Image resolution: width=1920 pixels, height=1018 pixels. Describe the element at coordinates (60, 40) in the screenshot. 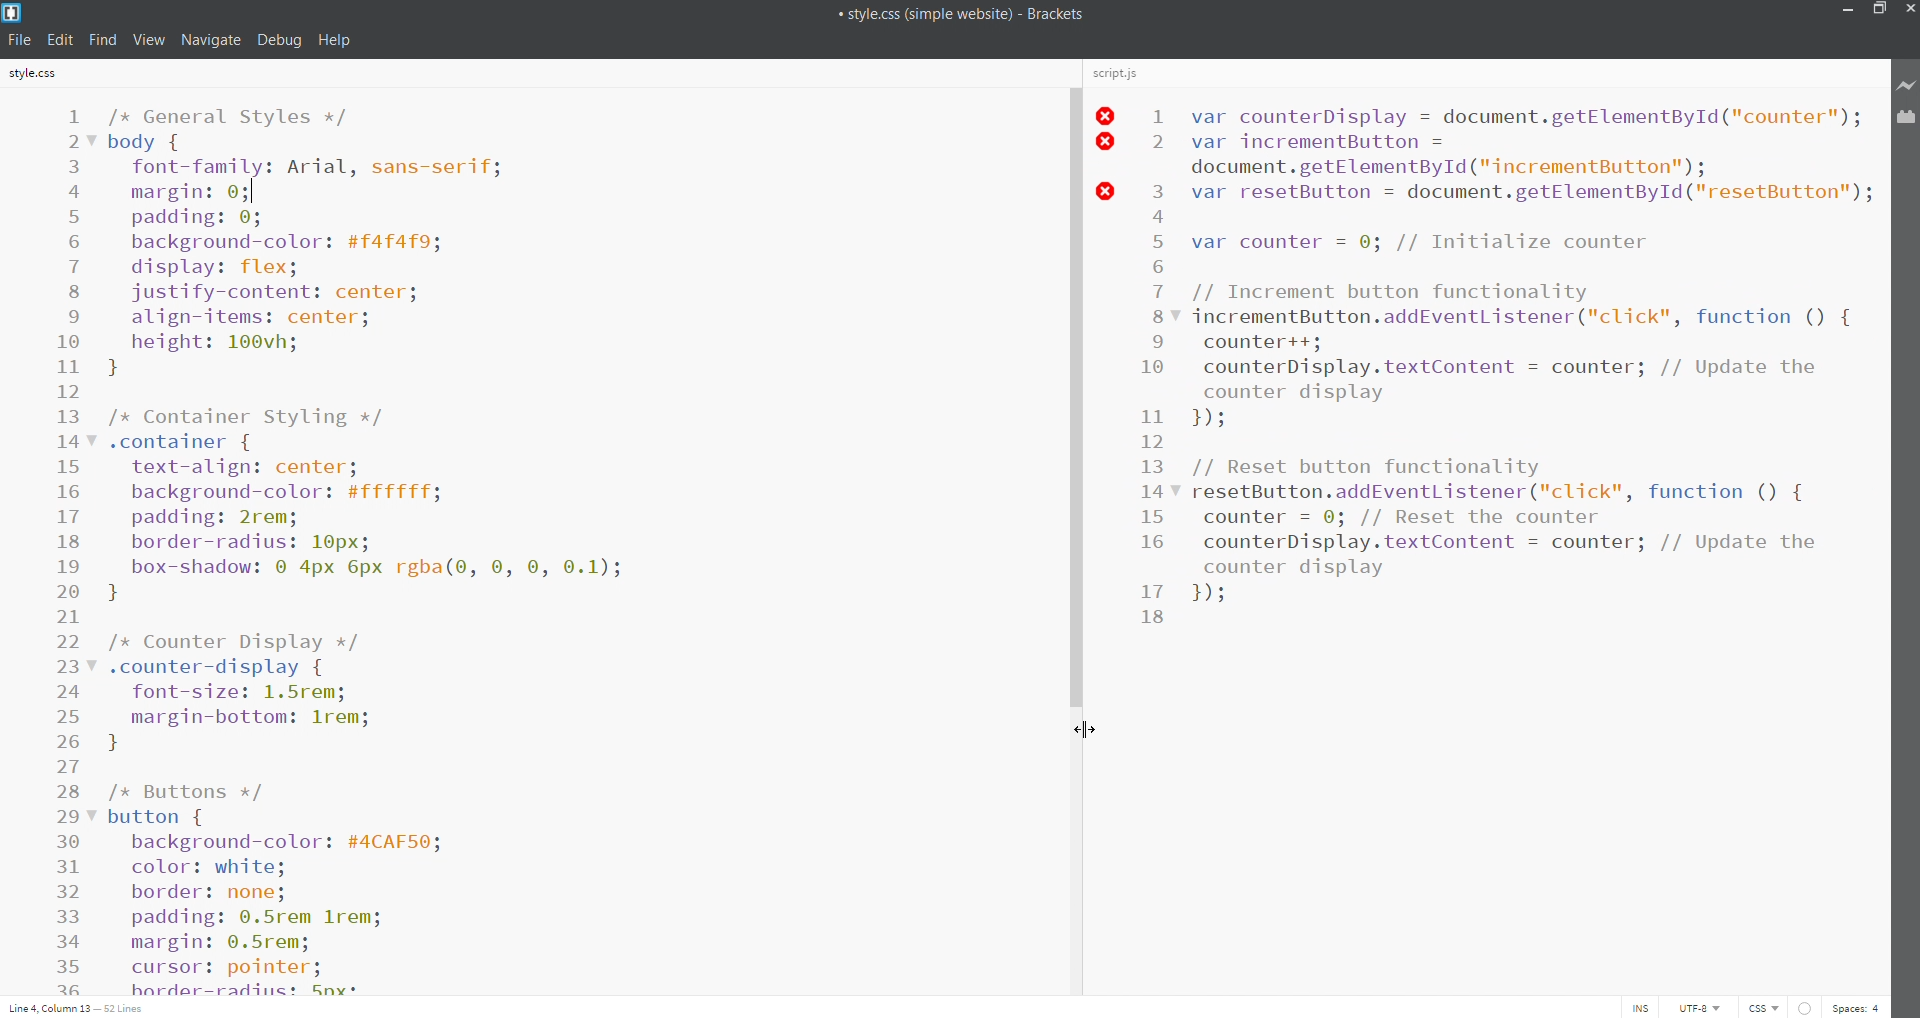

I see `edit` at that location.